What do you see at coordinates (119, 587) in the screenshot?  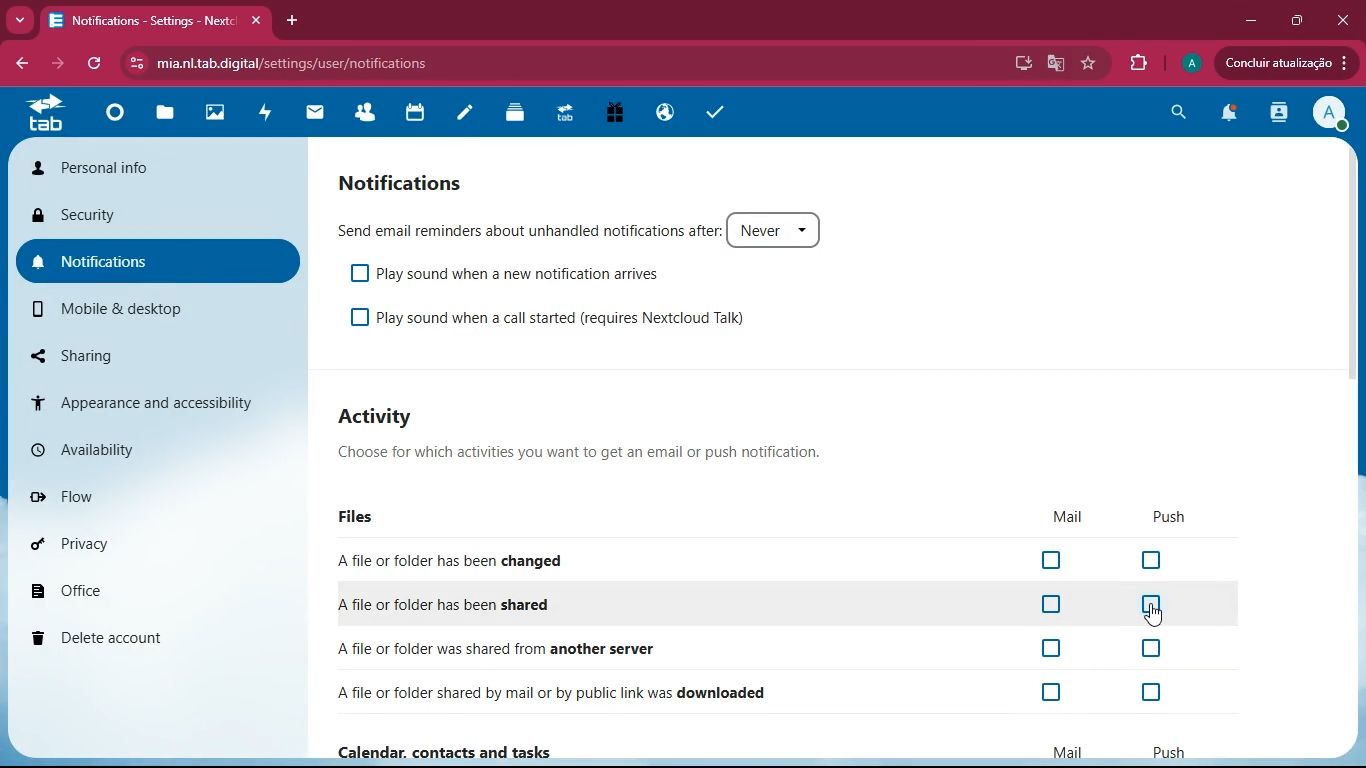 I see `office` at bounding box center [119, 587].